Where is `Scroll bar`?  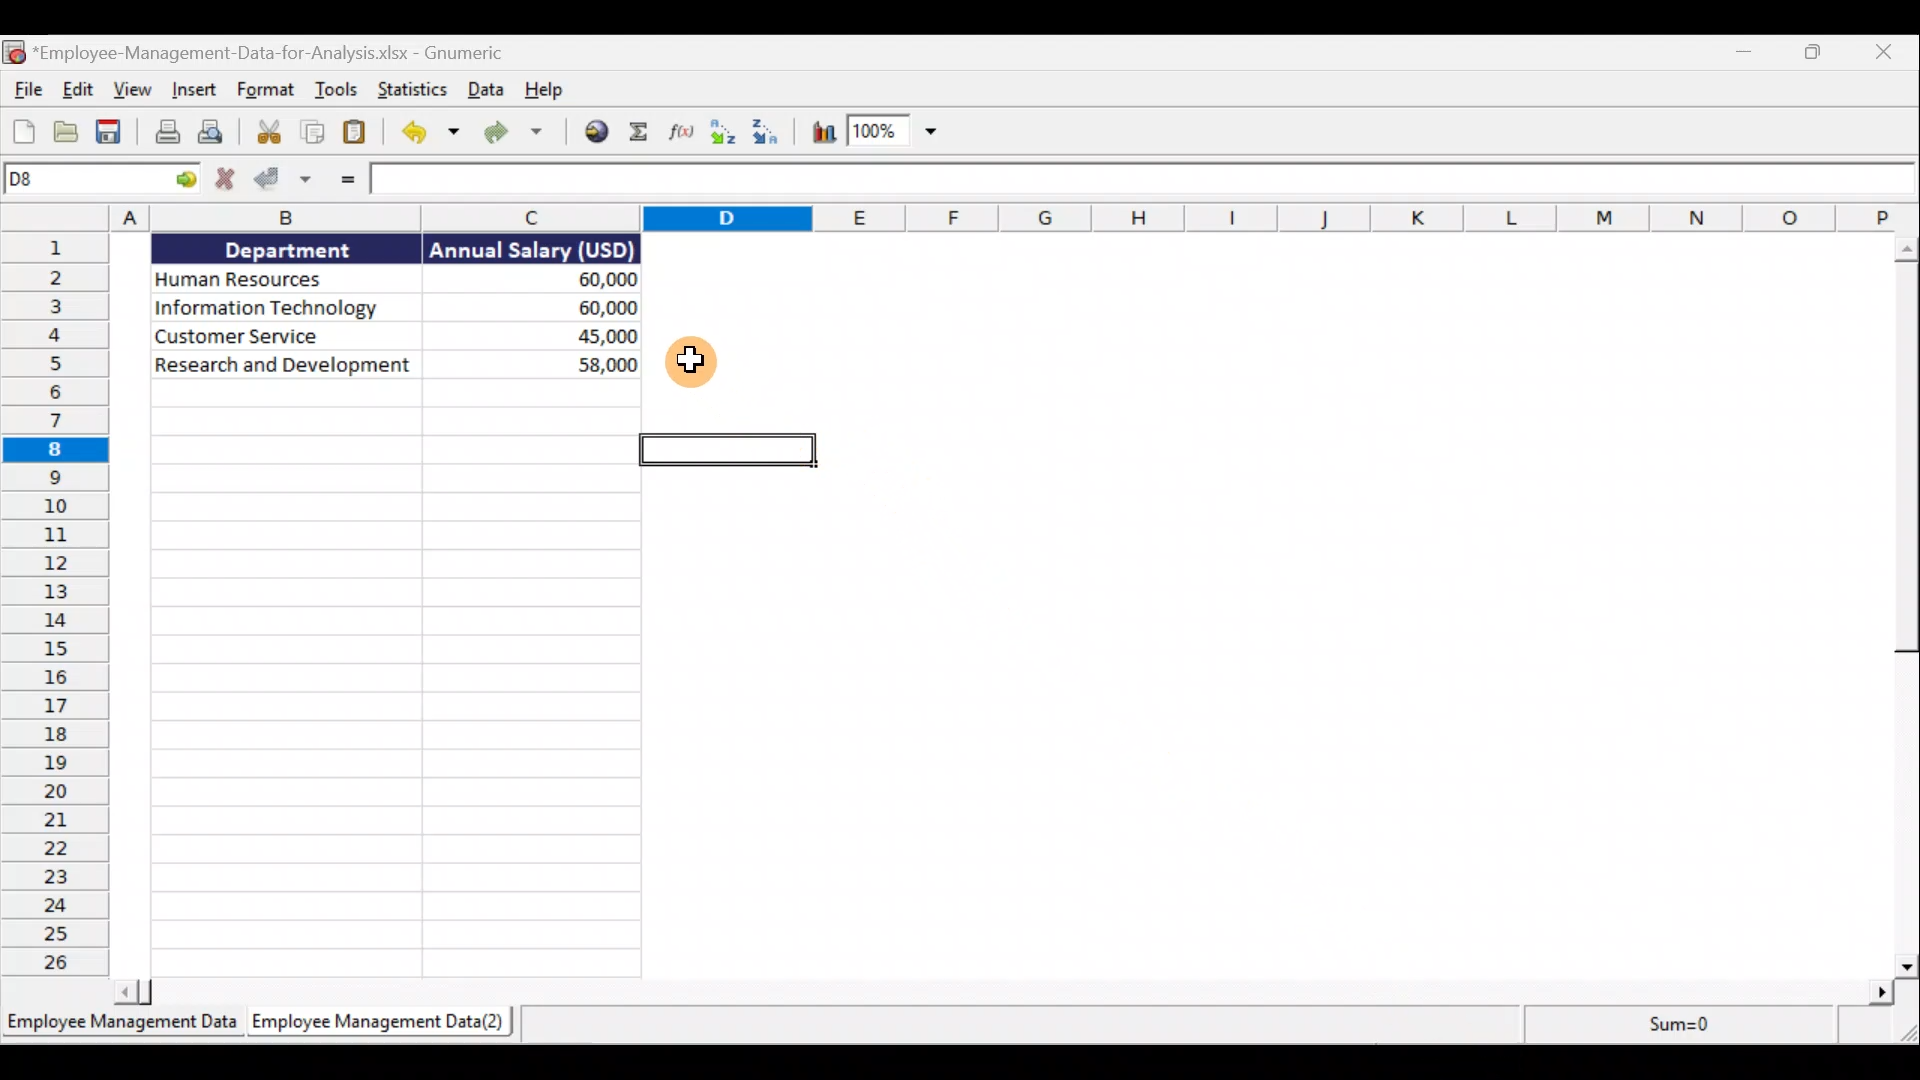 Scroll bar is located at coordinates (1898, 604).